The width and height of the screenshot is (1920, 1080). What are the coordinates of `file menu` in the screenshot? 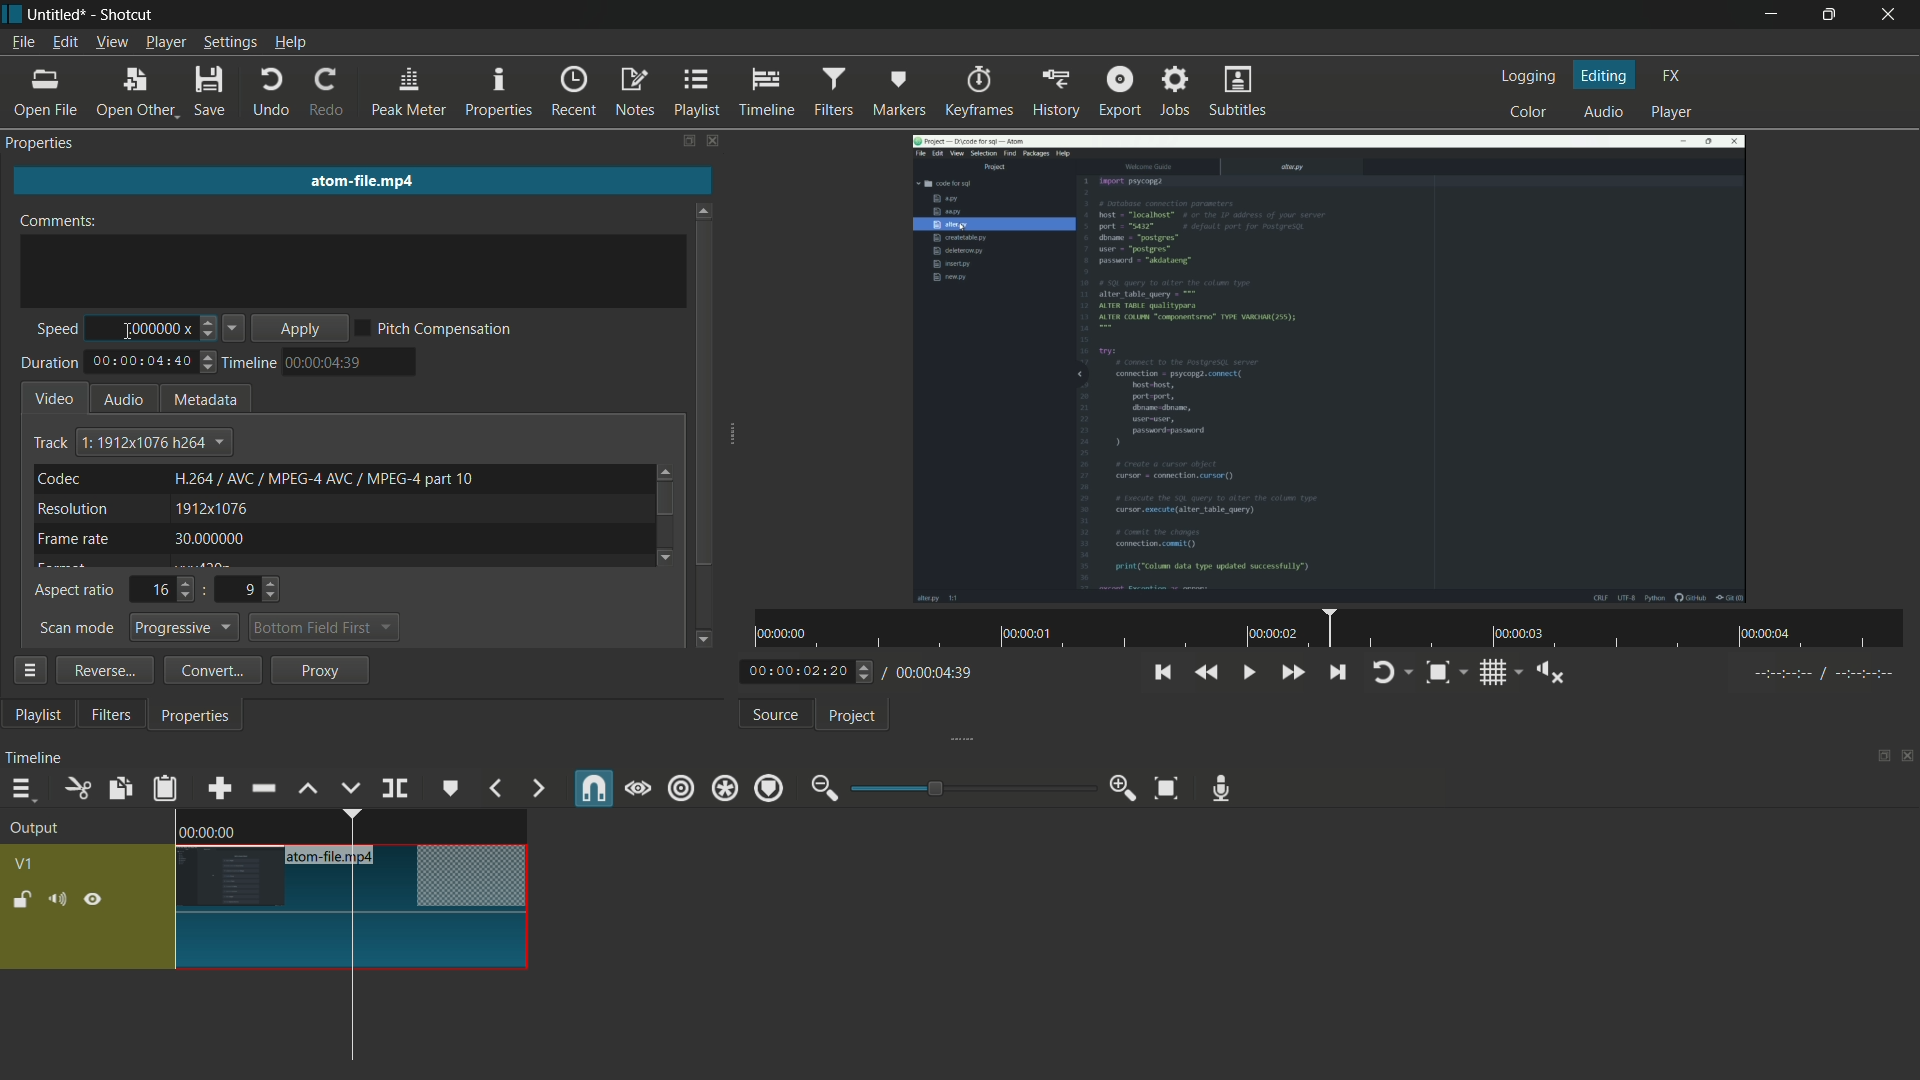 It's located at (24, 43).